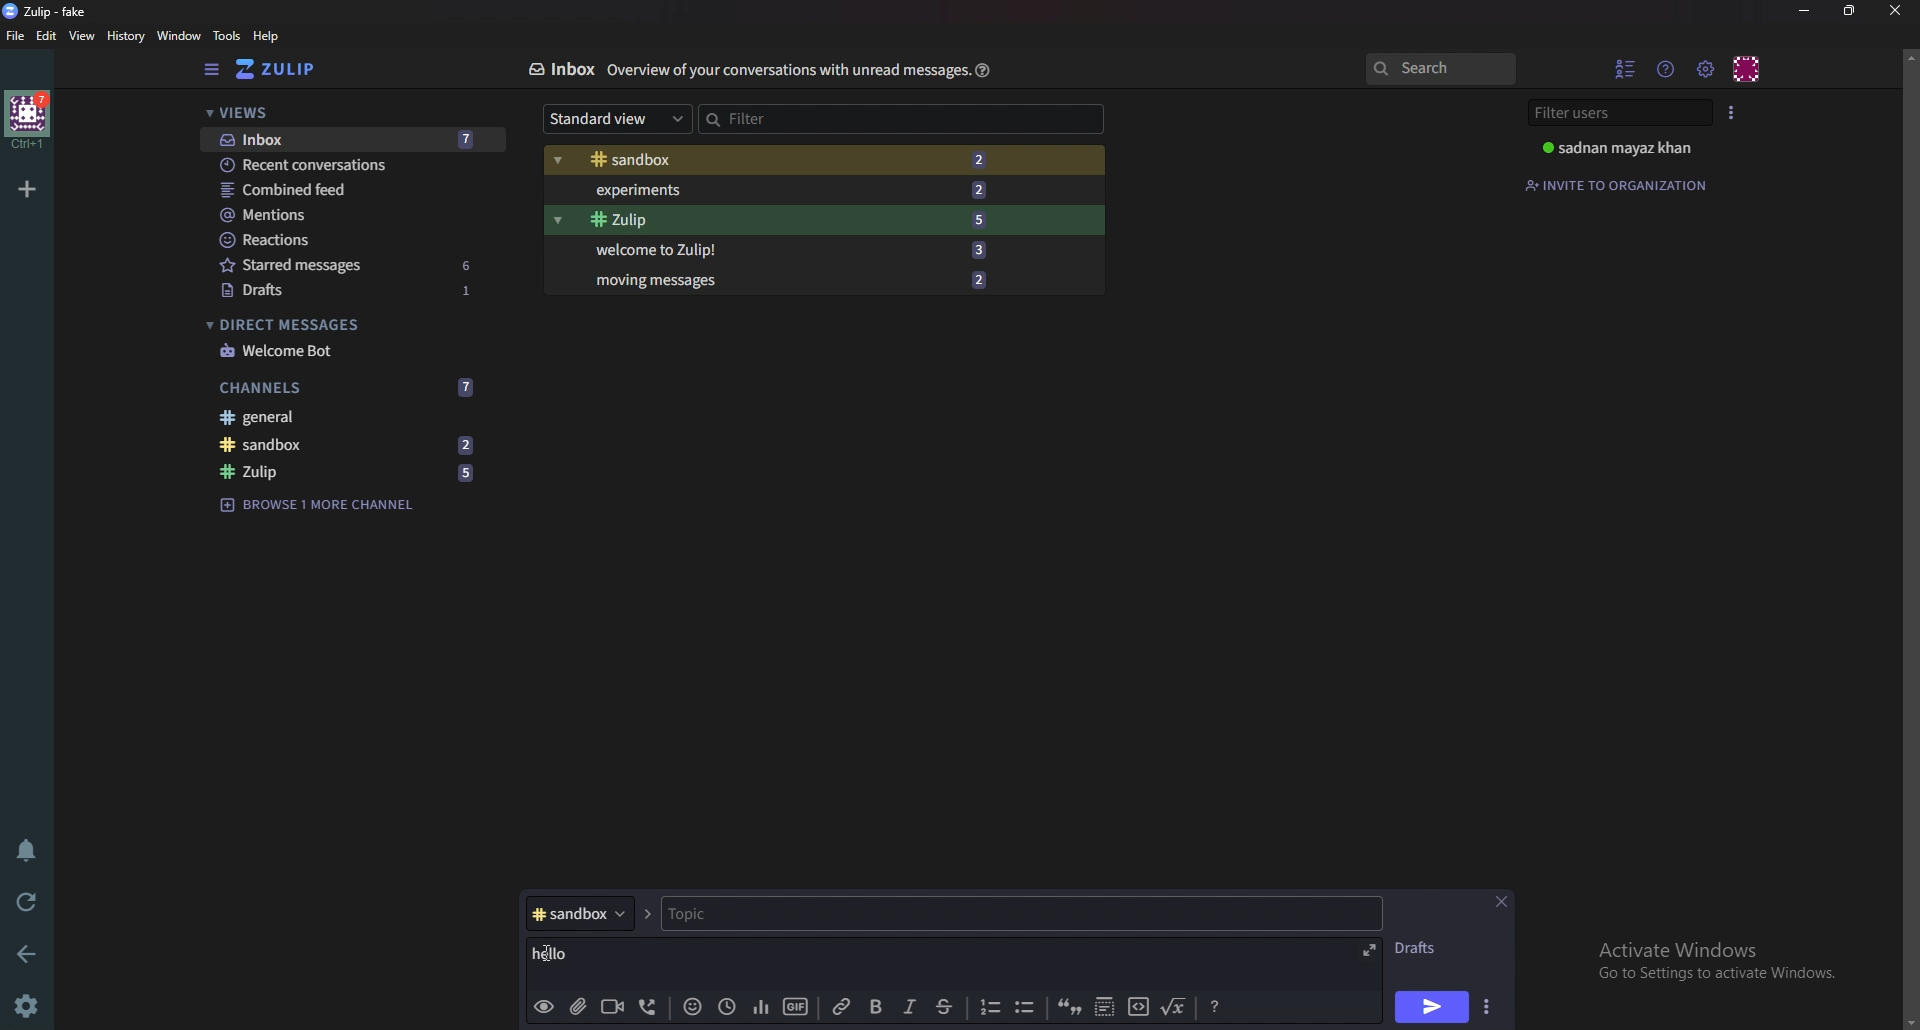 This screenshot has height=1030, width=1920. Describe the element at coordinates (596, 954) in the screenshot. I see `hello` at that location.